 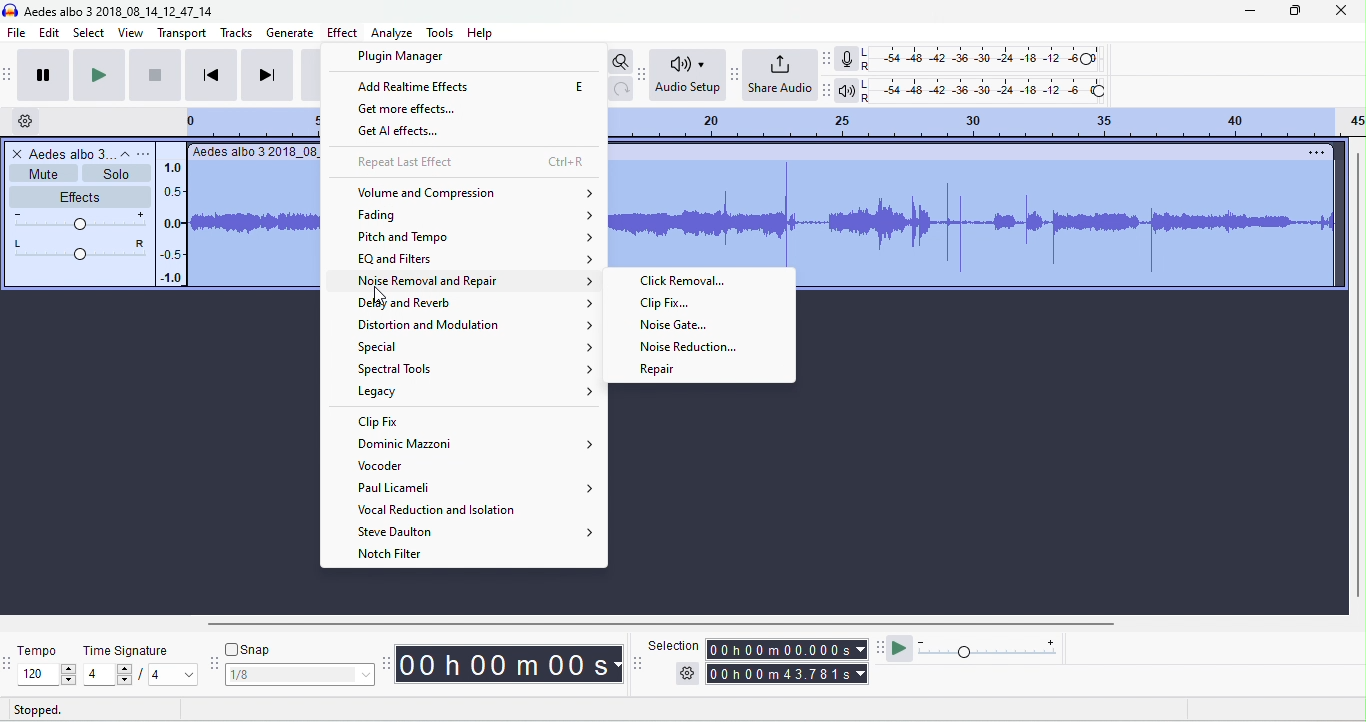 What do you see at coordinates (211, 75) in the screenshot?
I see `skip to start` at bounding box center [211, 75].